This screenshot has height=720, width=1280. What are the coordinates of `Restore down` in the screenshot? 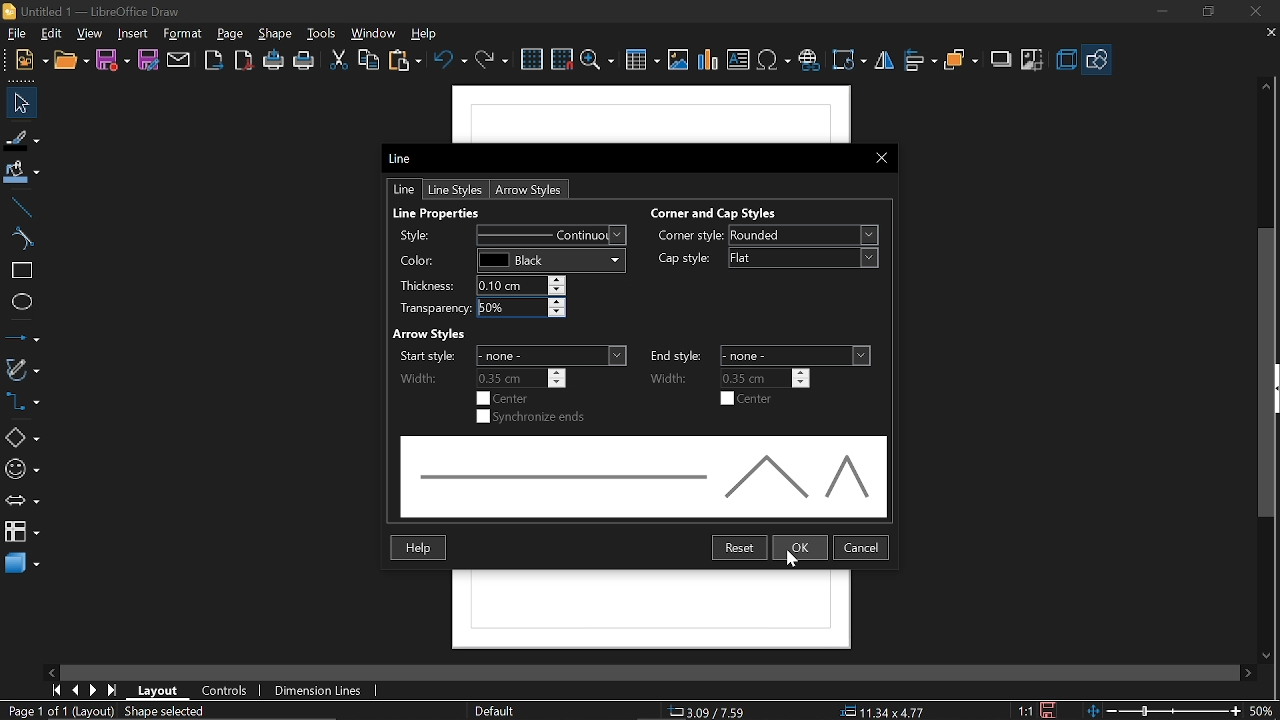 It's located at (1205, 13).